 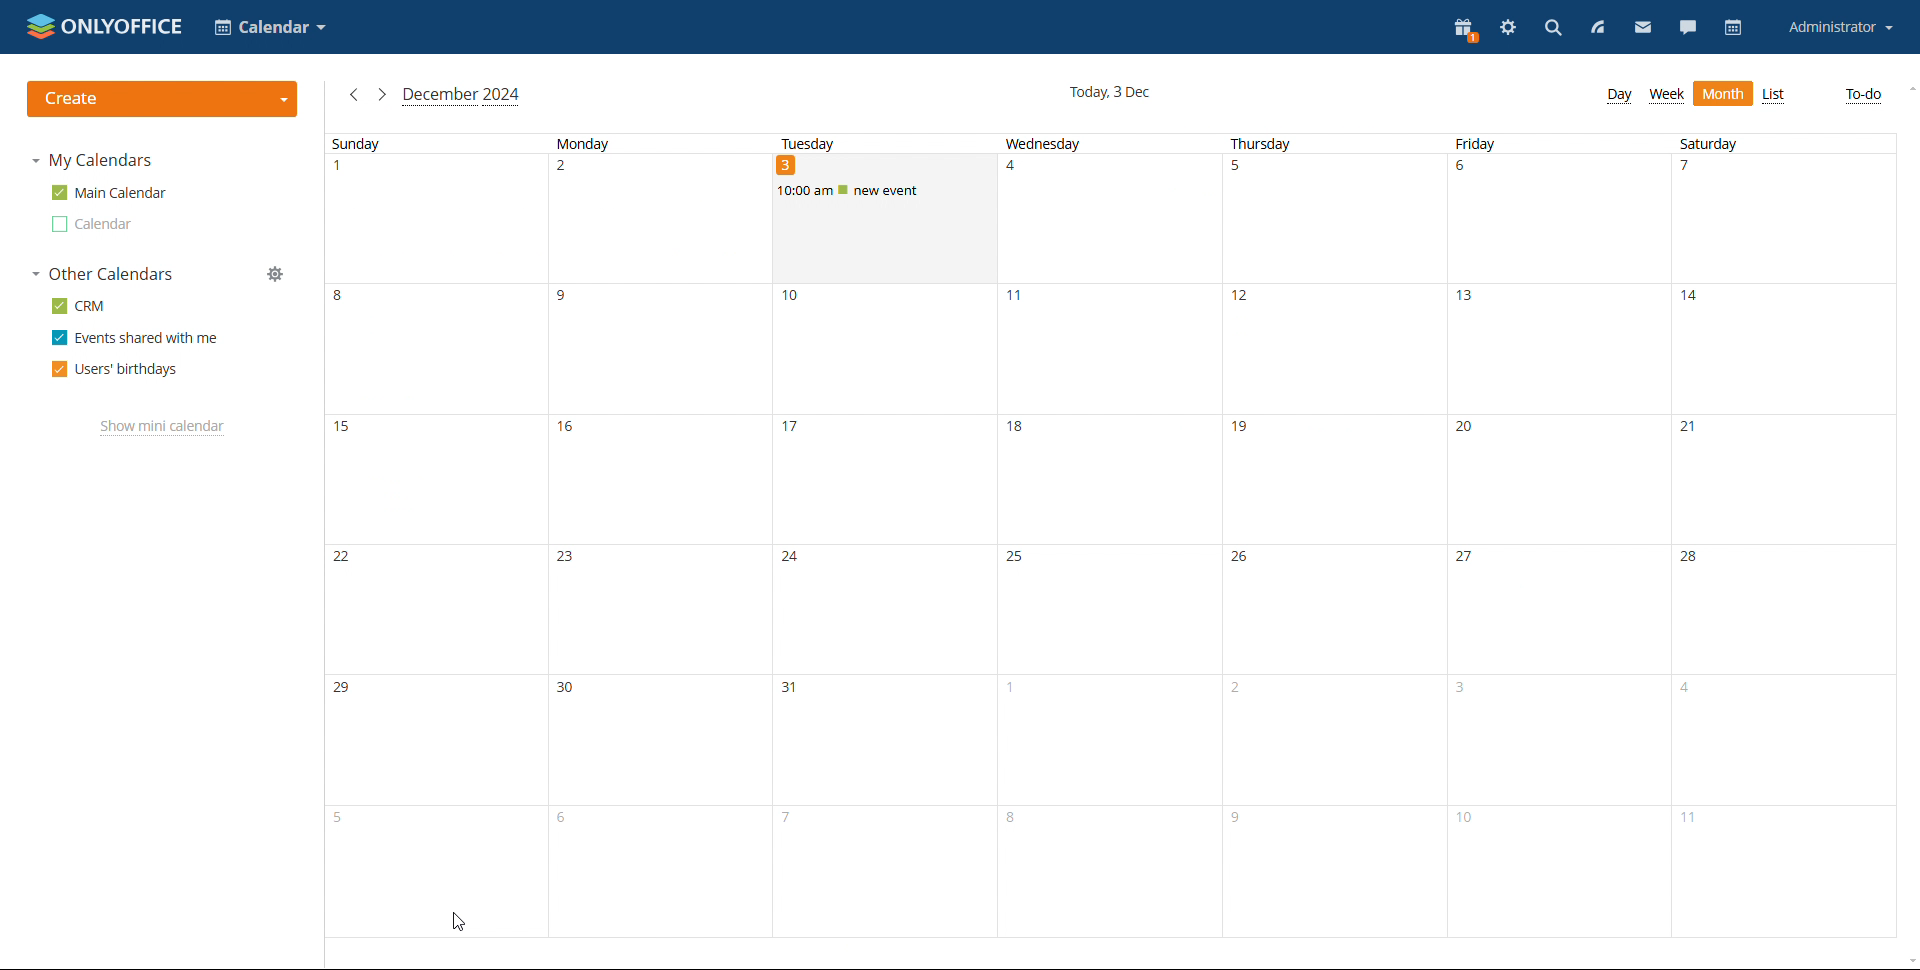 What do you see at coordinates (885, 189) in the screenshot?
I see `scheduled event` at bounding box center [885, 189].